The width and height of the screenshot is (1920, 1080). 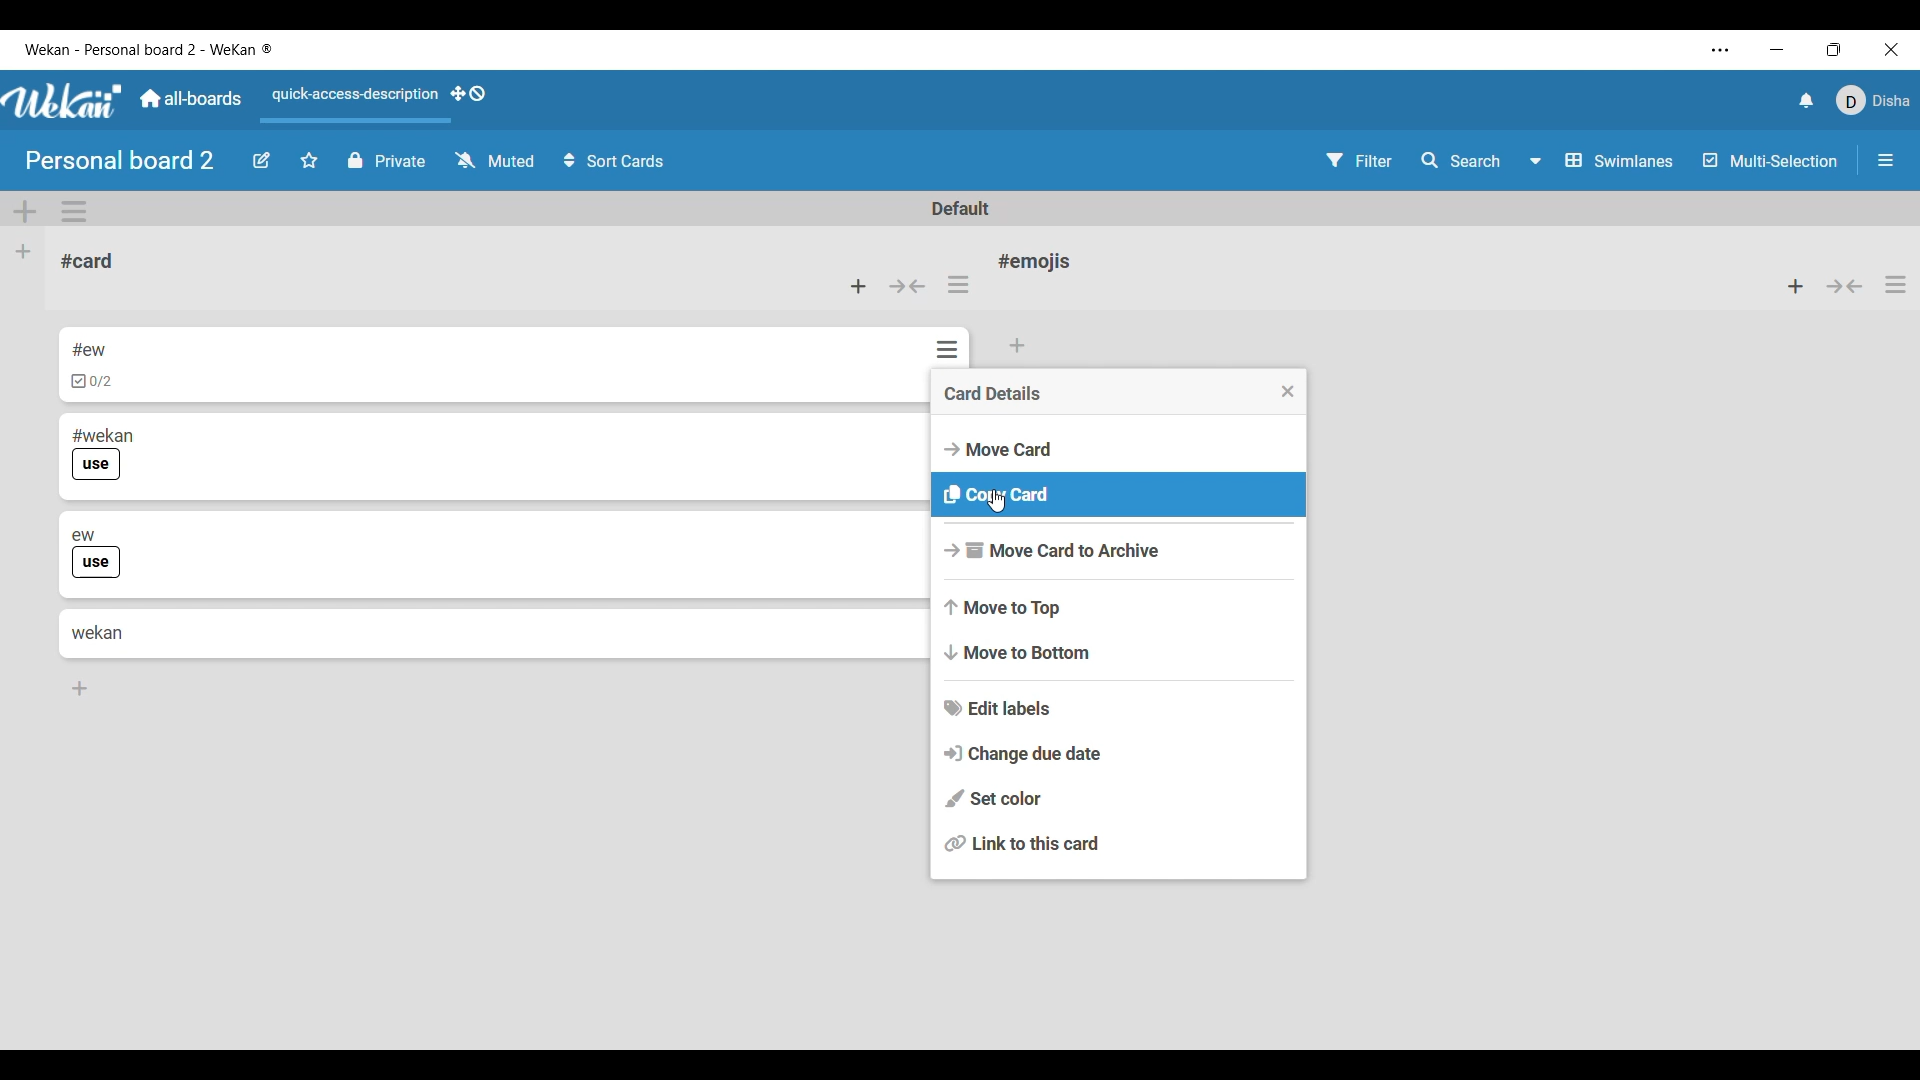 What do you see at coordinates (1117, 799) in the screenshot?
I see `Set color` at bounding box center [1117, 799].